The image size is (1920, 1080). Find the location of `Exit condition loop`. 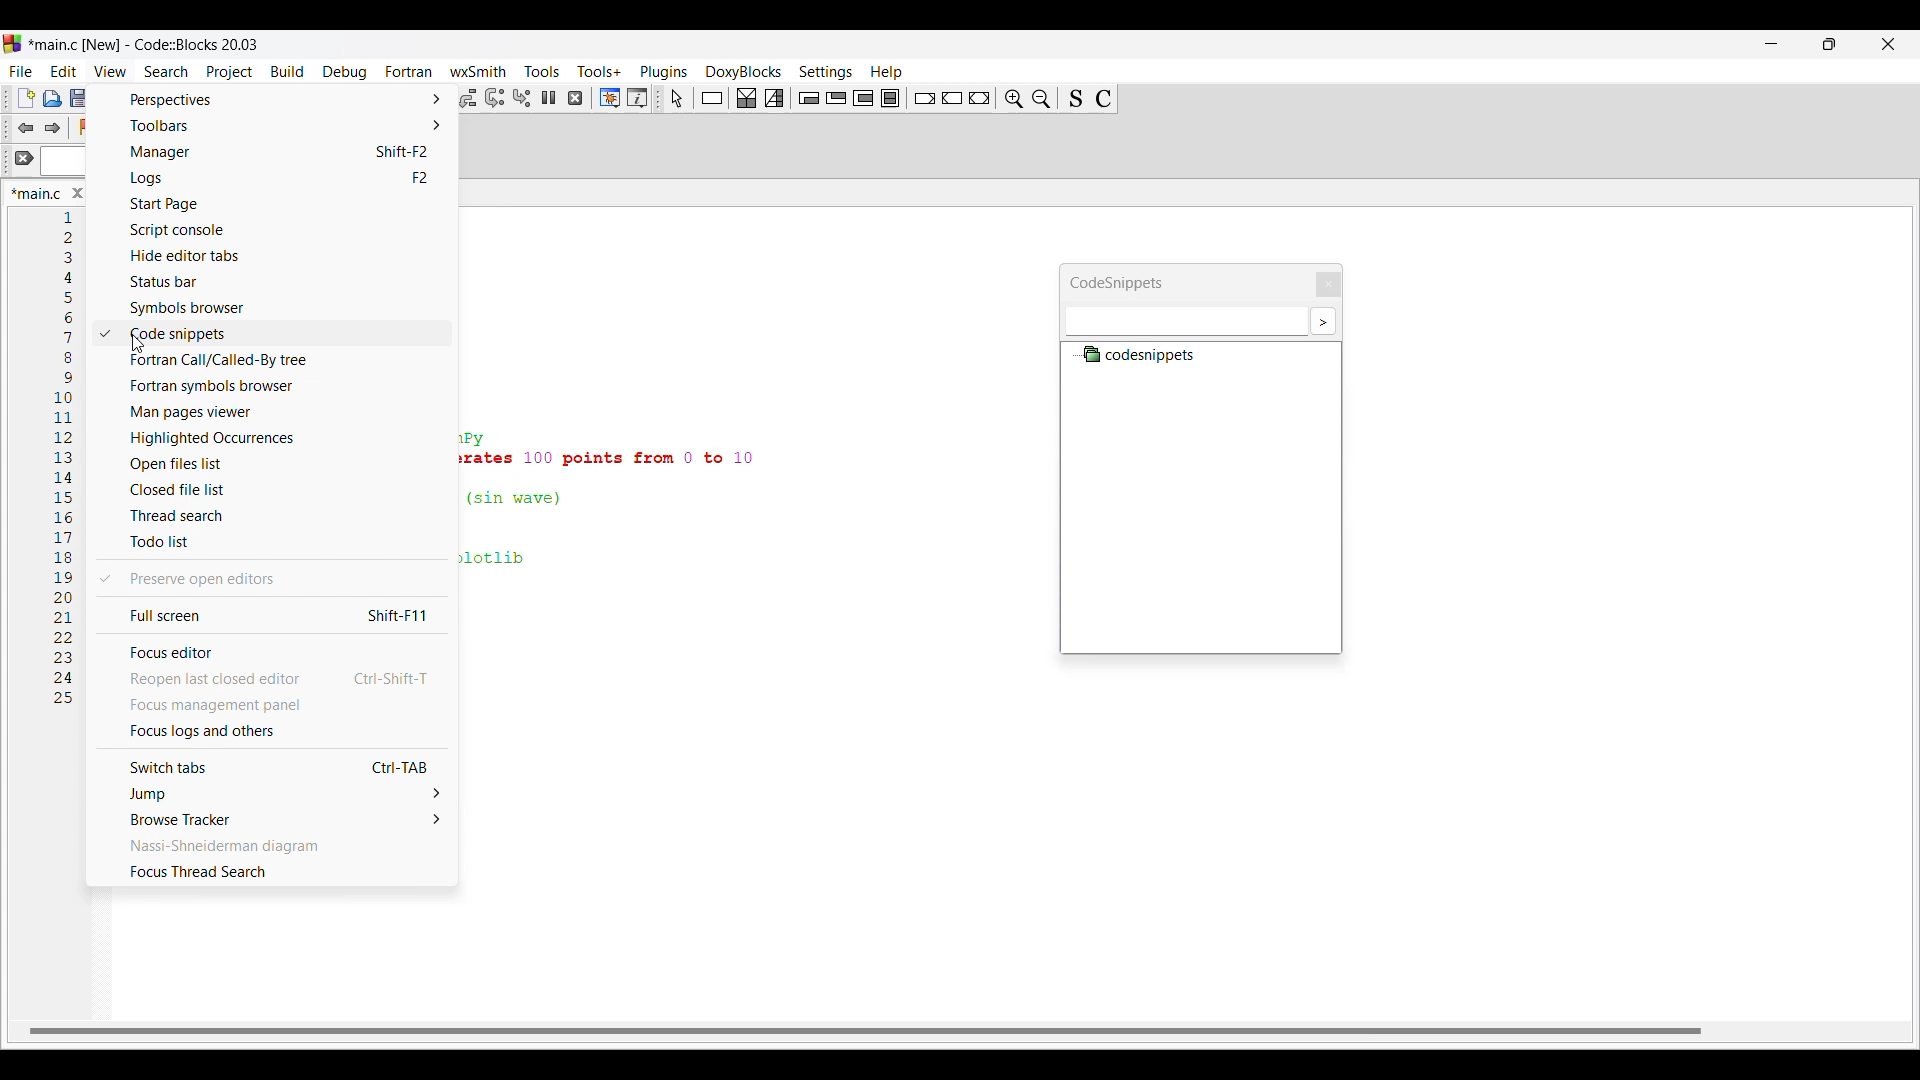

Exit condition loop is located at coordinates (836, 98).